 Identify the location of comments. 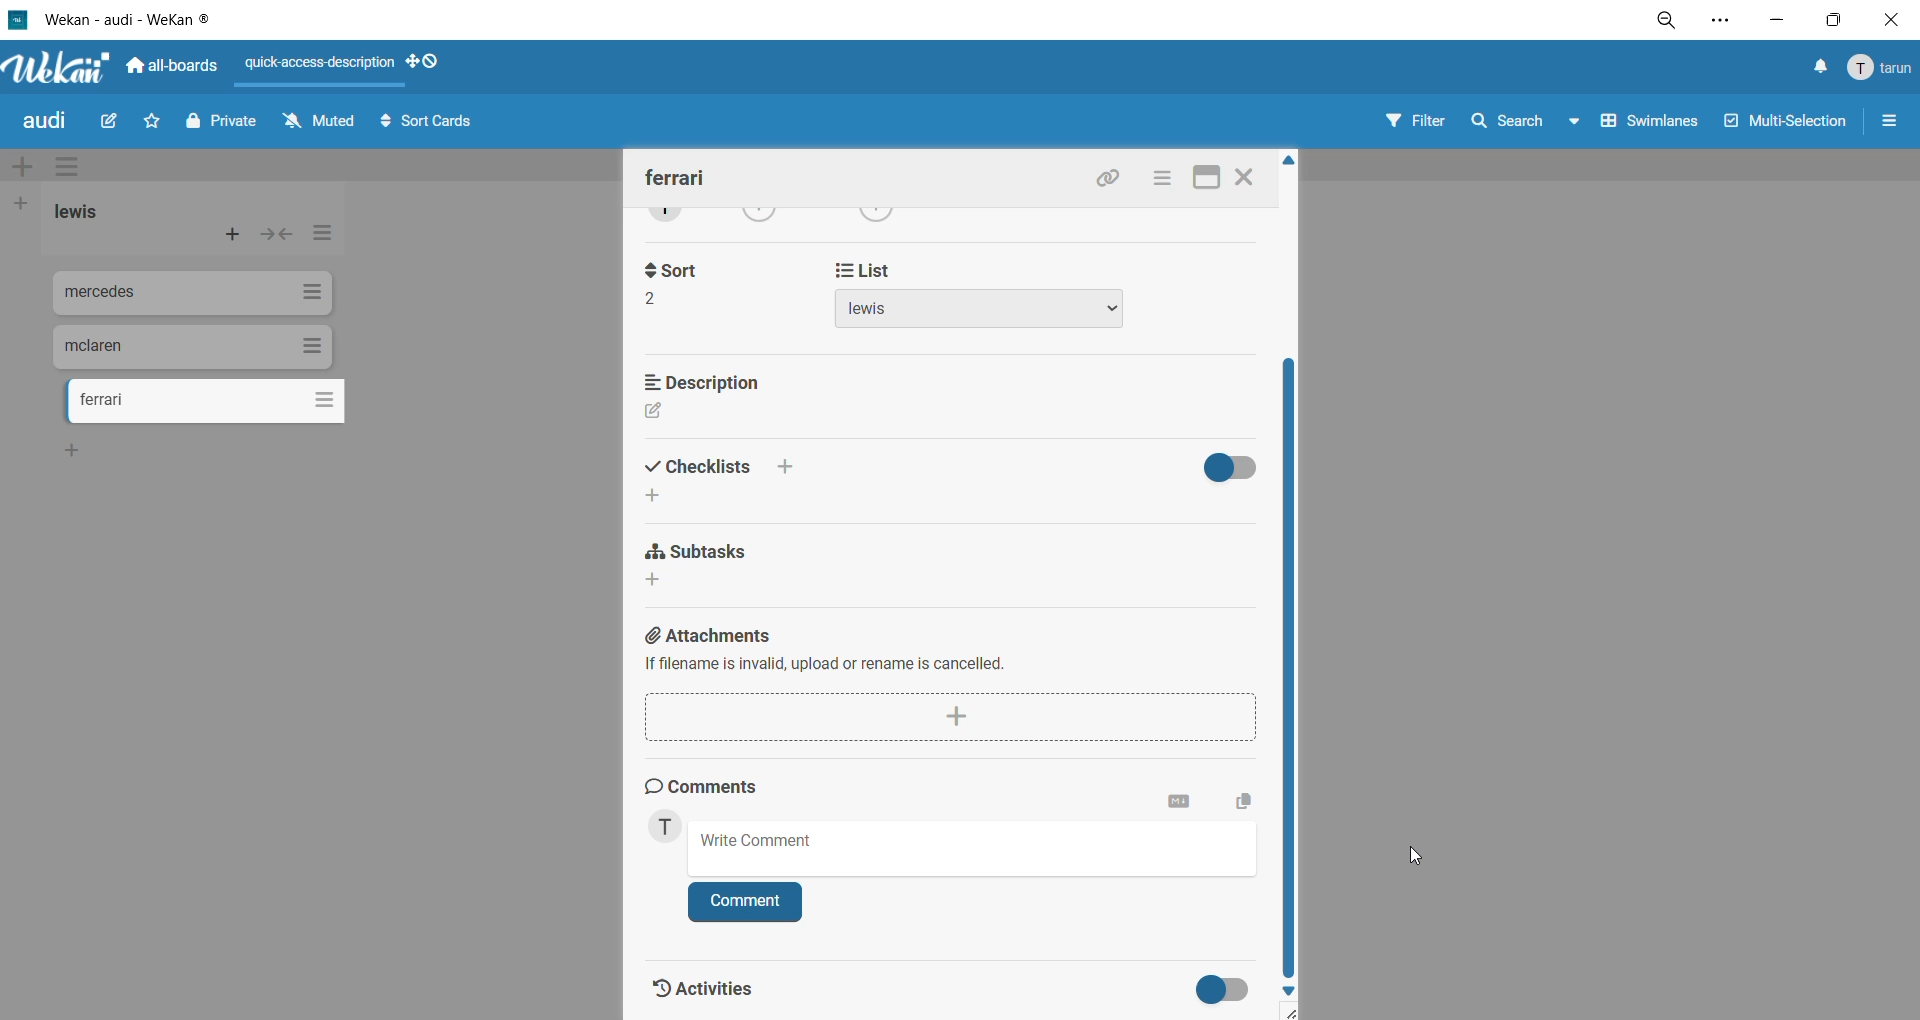
(712, 789).